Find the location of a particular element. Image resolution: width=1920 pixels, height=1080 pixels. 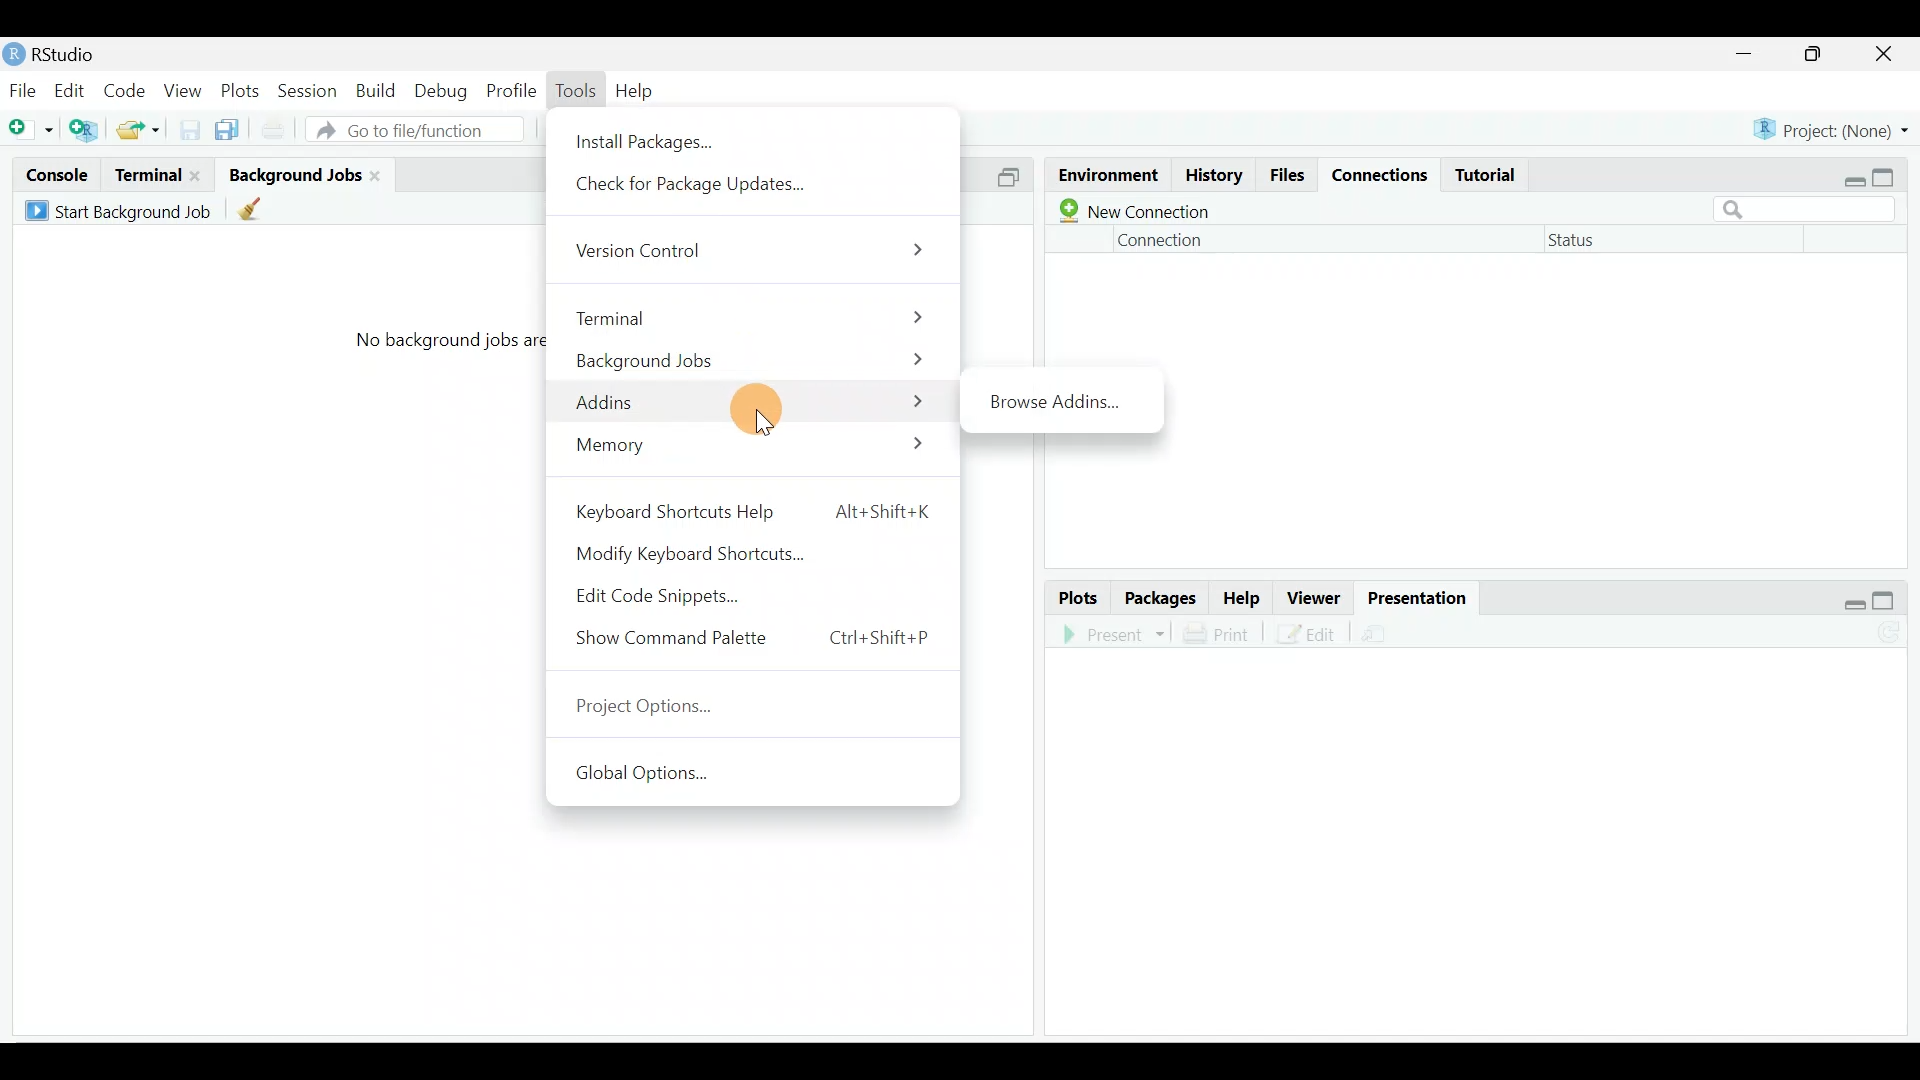

Presentation is located at coordinates (1409, 594).